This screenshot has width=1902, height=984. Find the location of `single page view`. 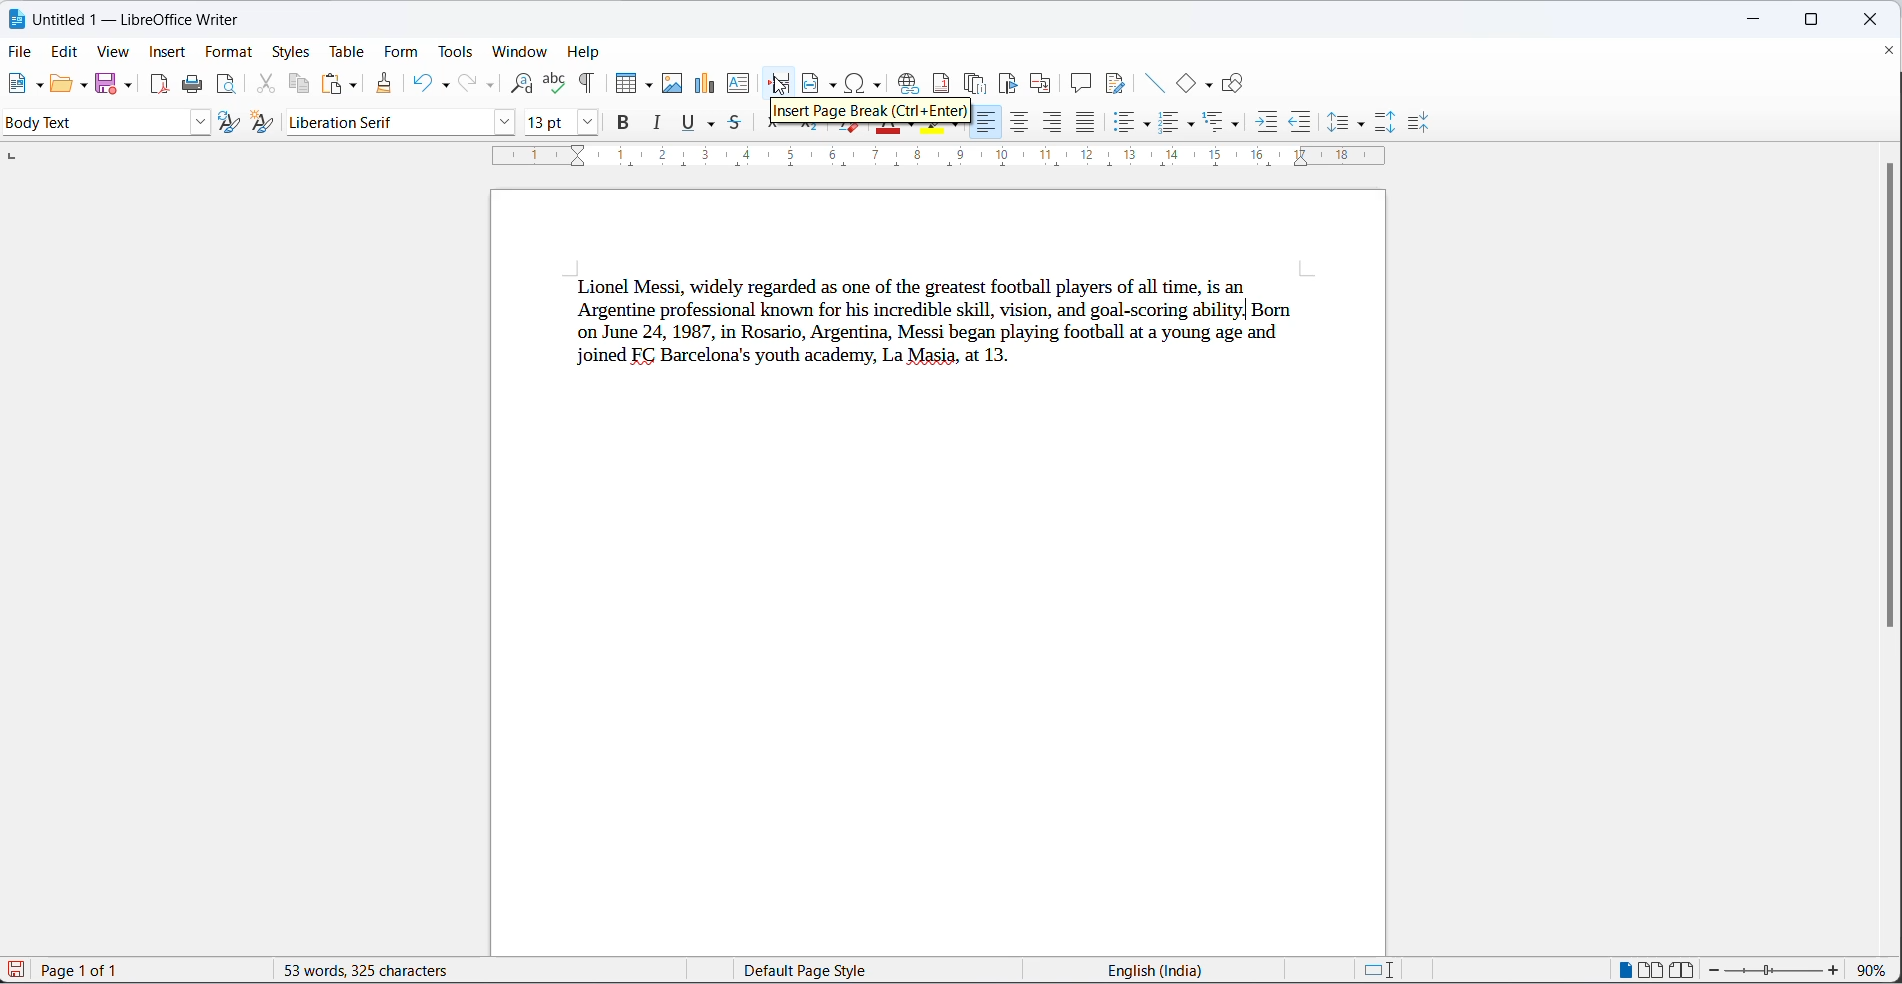

single page view is located at coordinates (1617, 969).